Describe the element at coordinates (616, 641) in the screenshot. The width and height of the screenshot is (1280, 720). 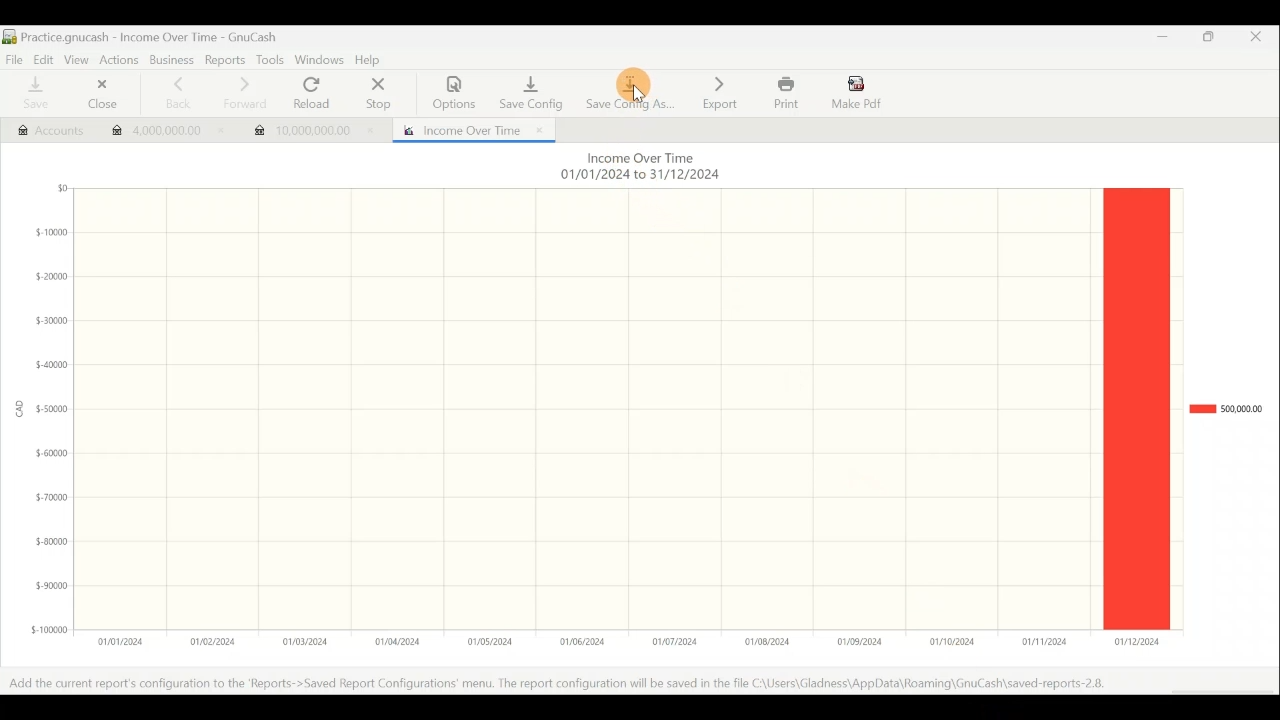
I see `x-axis (date range)` at that location.